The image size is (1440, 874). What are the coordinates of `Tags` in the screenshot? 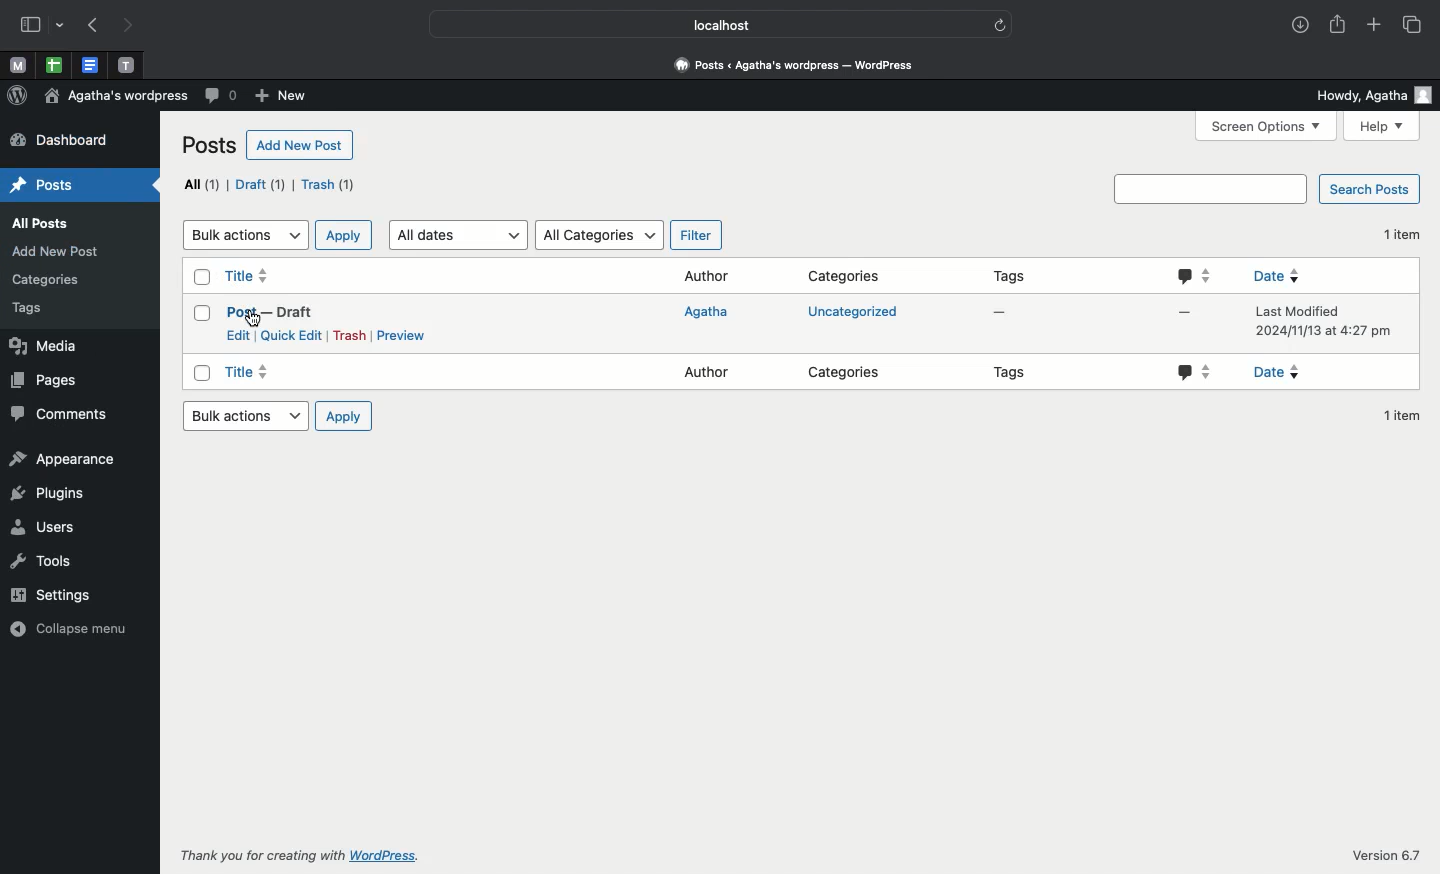 It's located at (1014, 376).